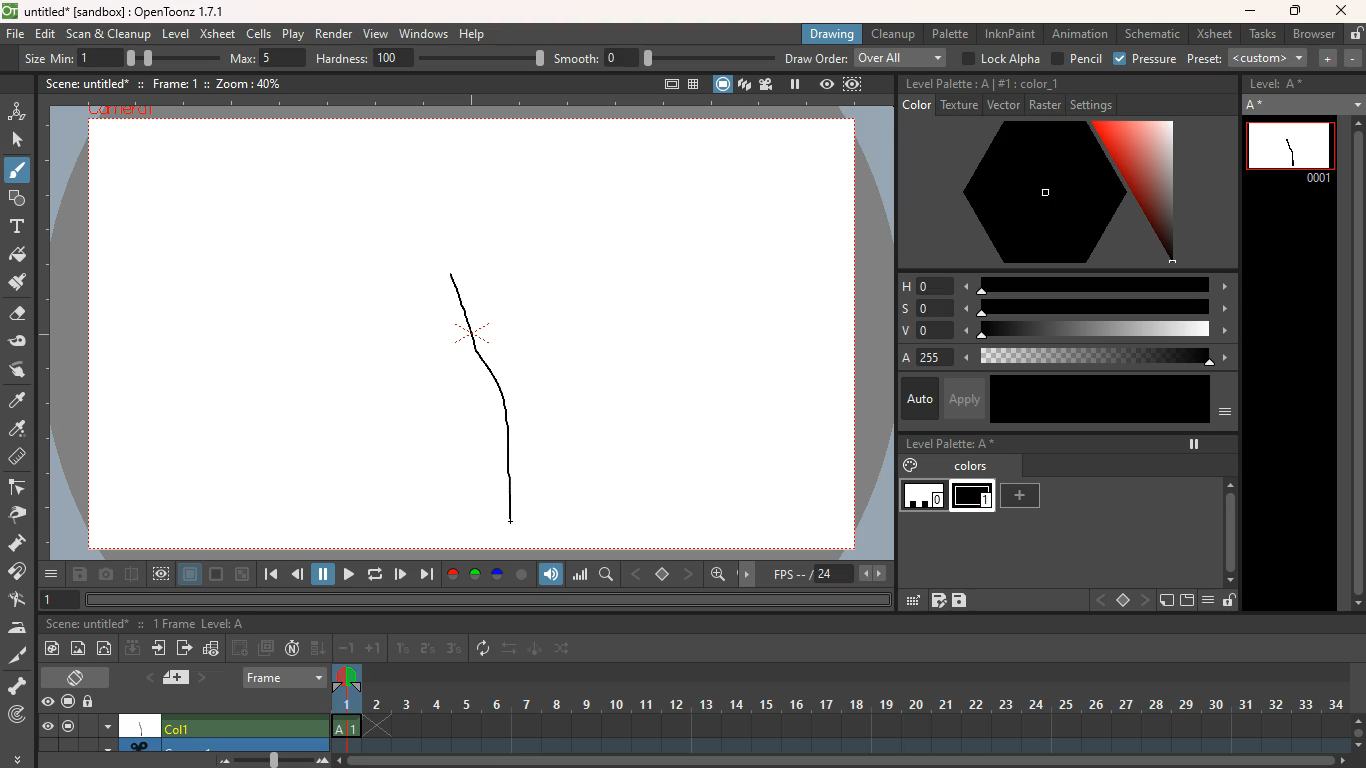  I want to click on Cursor, so click(21, 179).